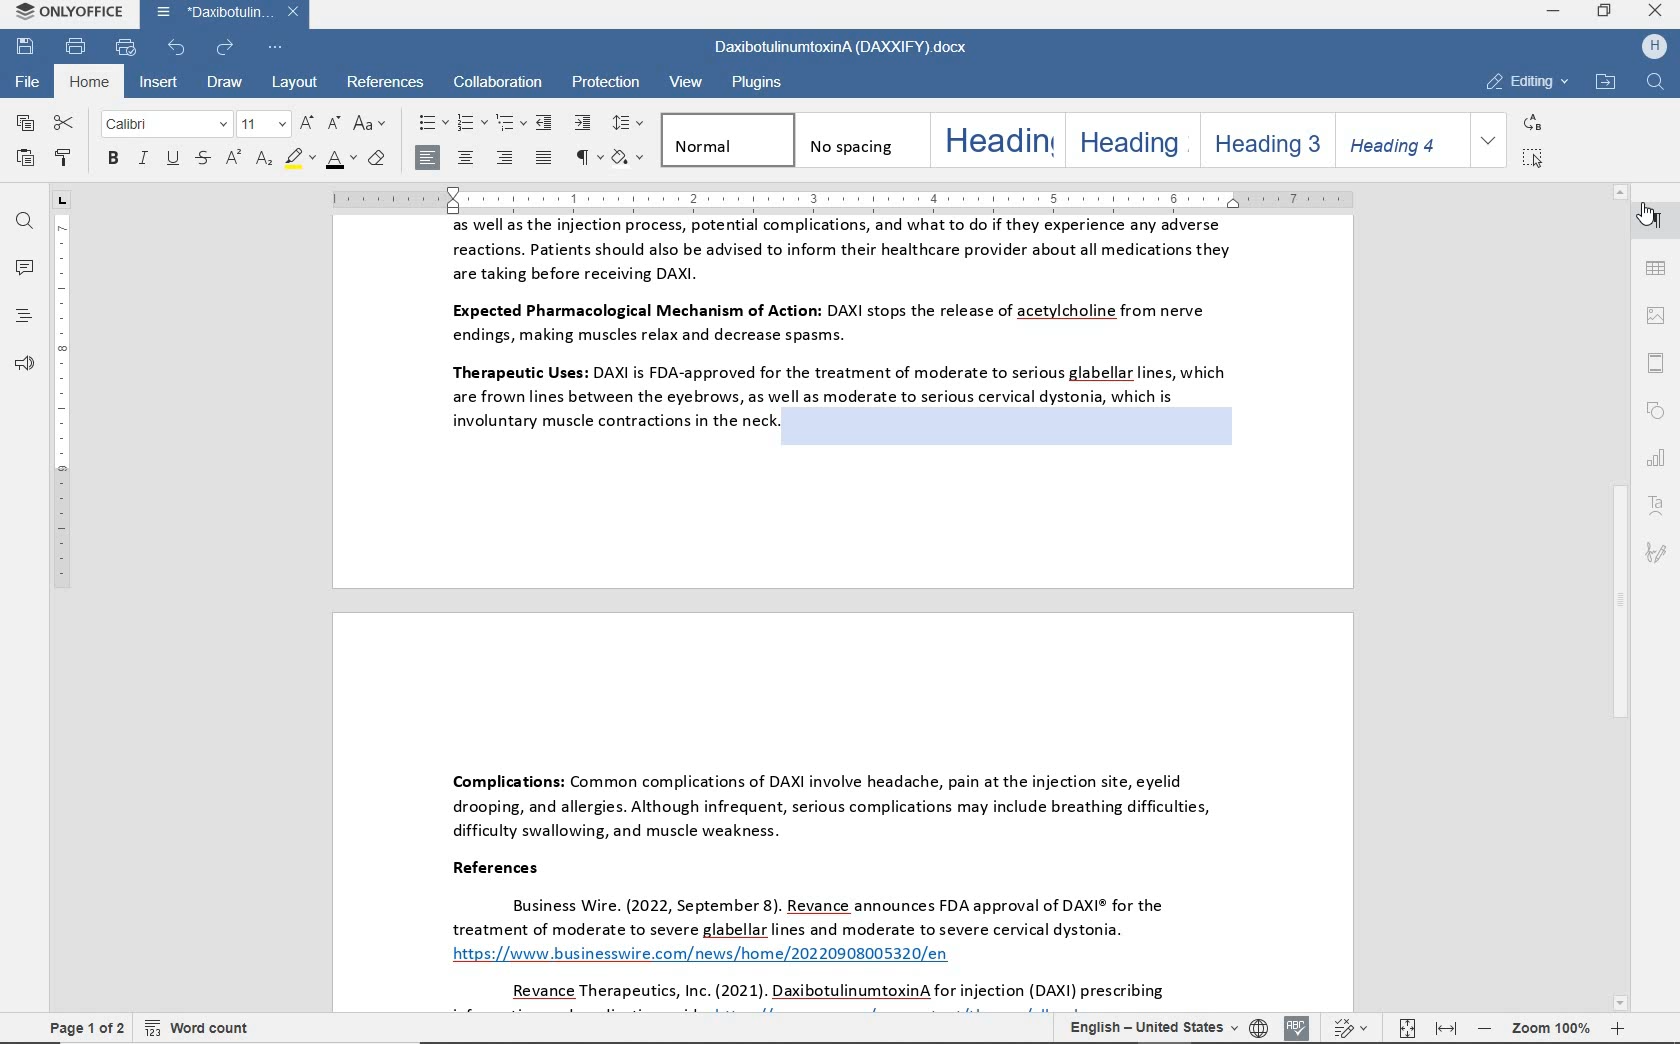  Describe the element at coordinates (273, 49) in the screenshot. I see `customize quick access toolbar` at that location.